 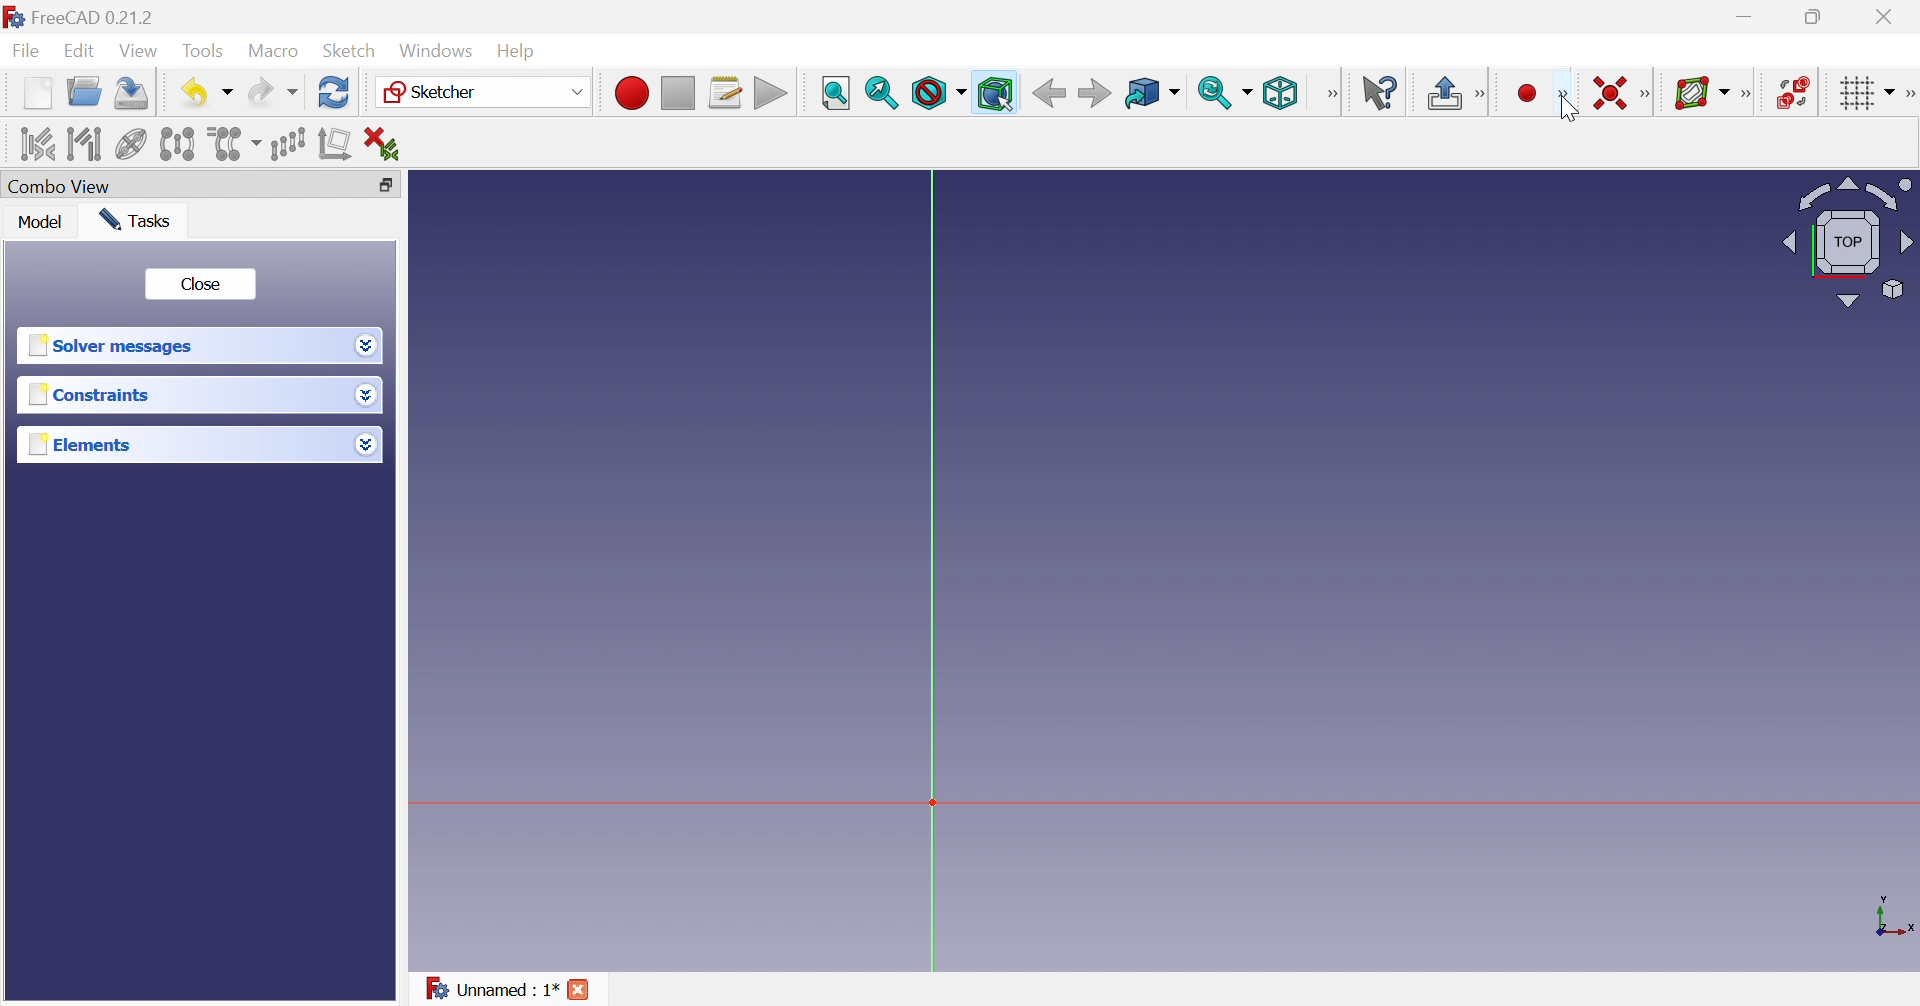 I want to click on Remove axes alignment, so click(x=335, y=146).